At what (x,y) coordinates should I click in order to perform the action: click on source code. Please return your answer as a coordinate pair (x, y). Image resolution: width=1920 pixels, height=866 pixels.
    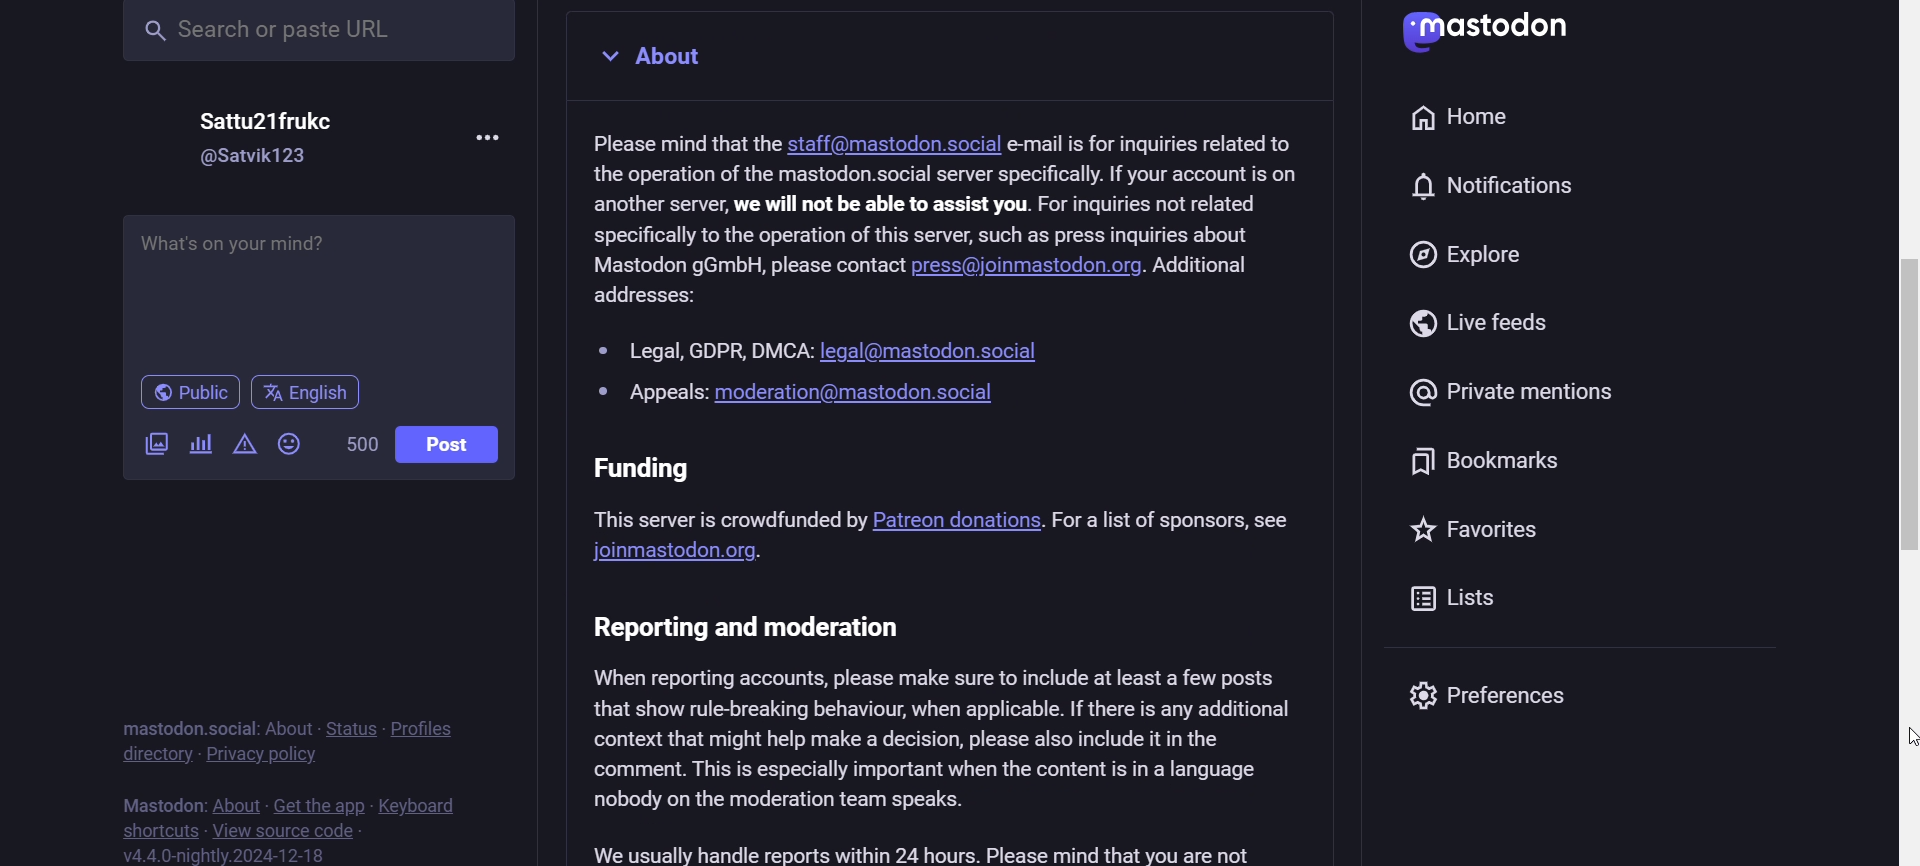
    Looking at the image, I should click on (292, 828).